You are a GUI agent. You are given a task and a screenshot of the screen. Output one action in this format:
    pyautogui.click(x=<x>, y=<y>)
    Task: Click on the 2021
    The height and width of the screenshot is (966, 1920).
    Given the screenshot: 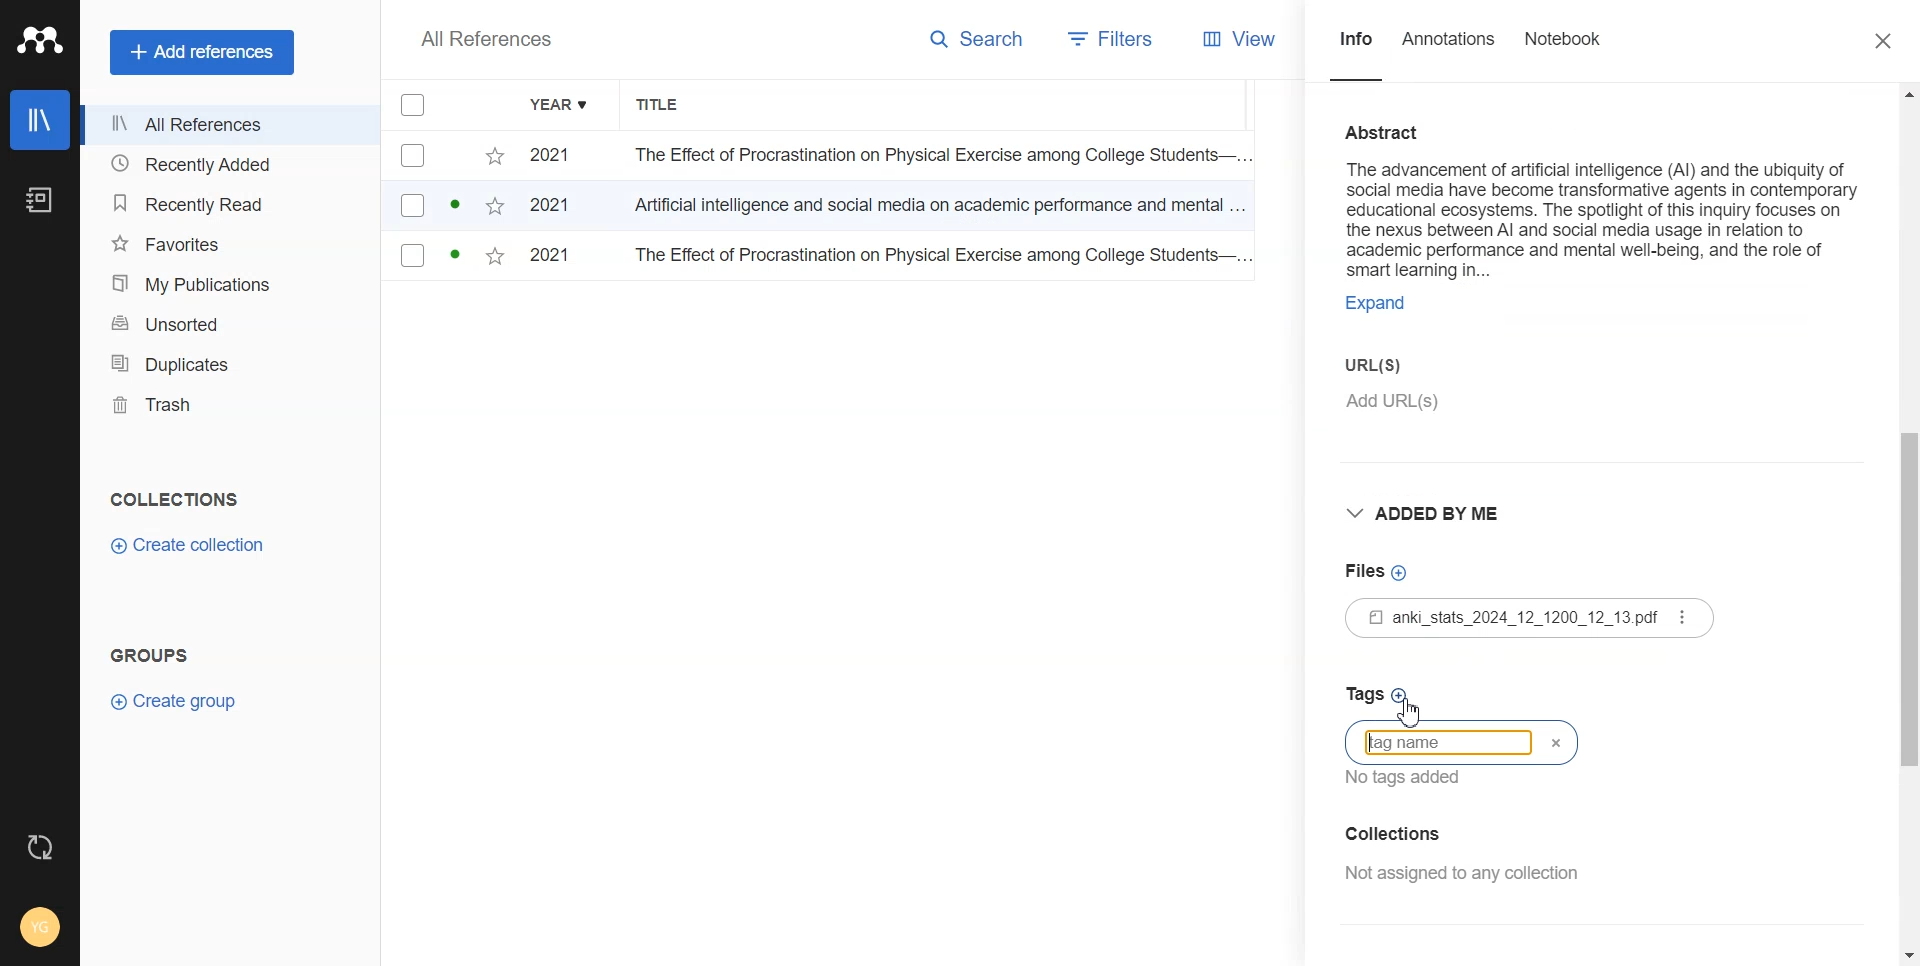 What is the action you would take?
    pyautogui.click(x=558, y=209)
    